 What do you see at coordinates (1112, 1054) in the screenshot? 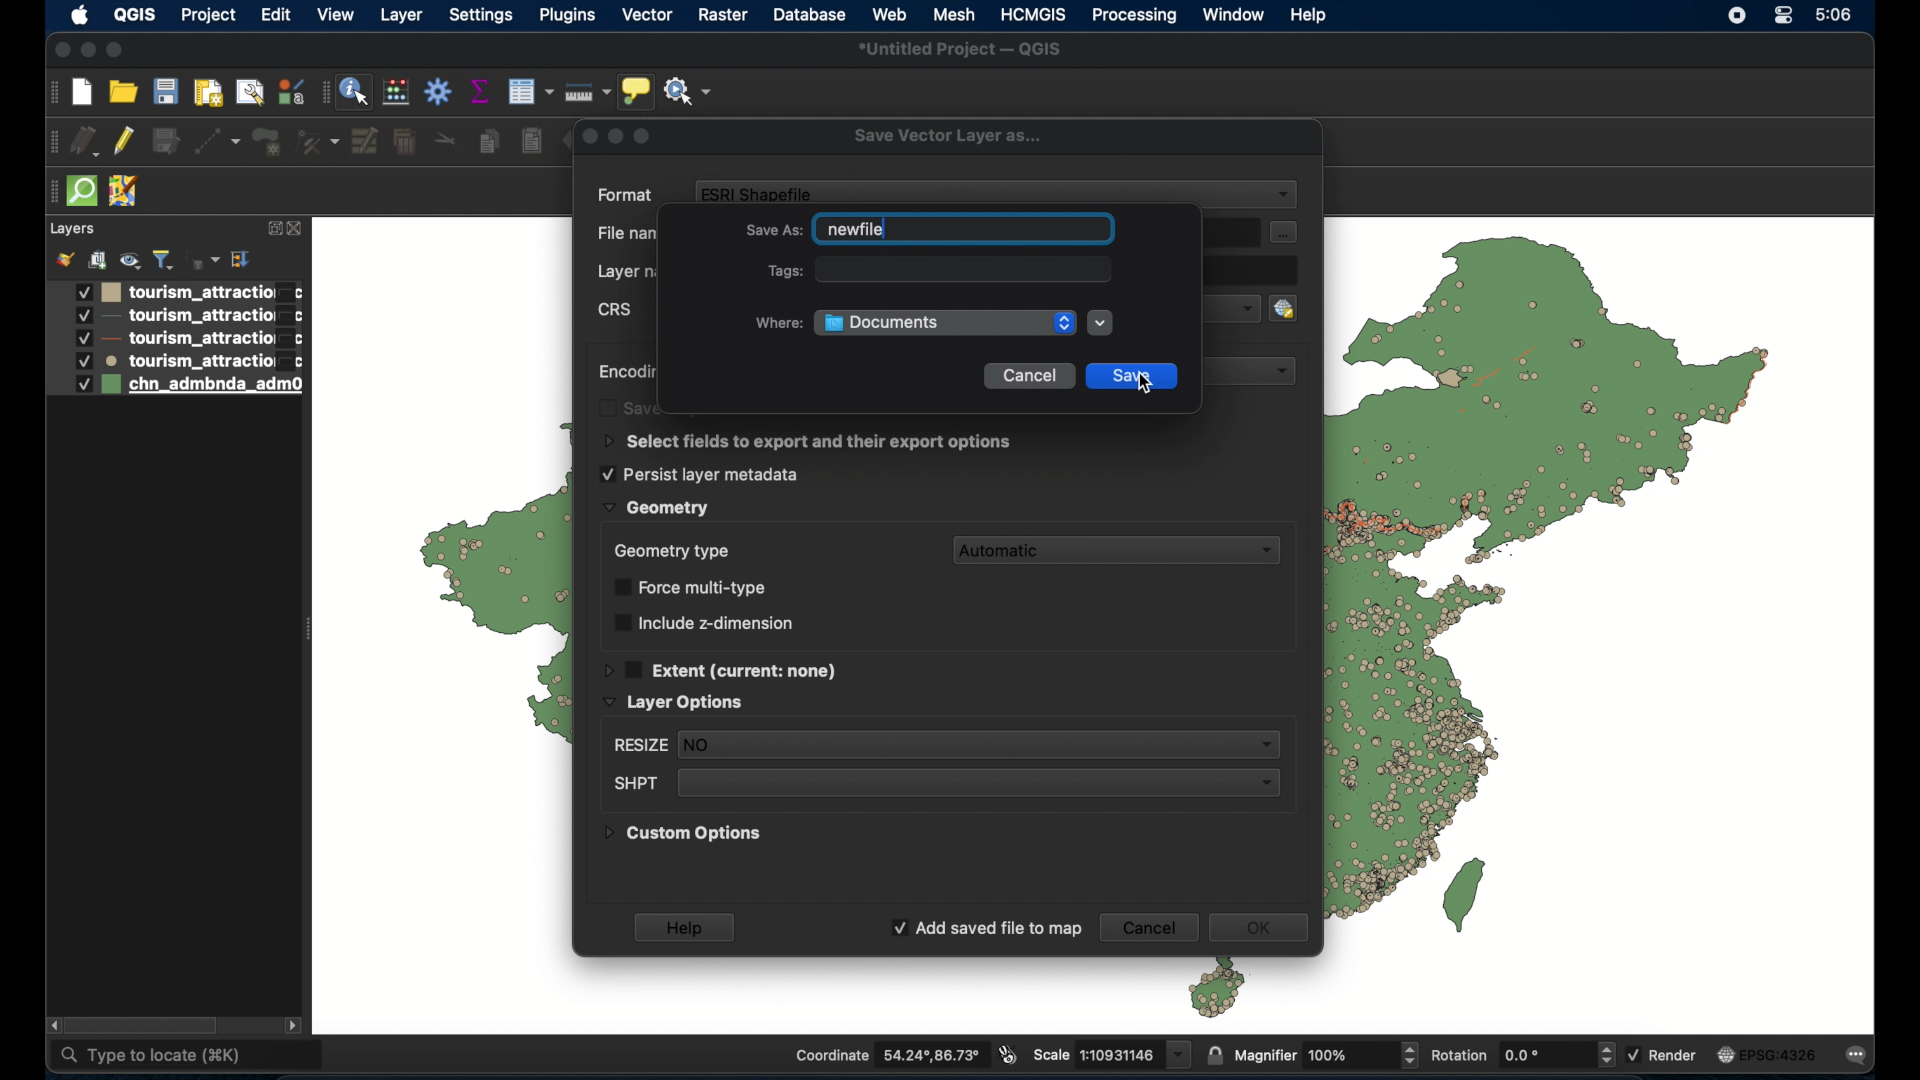
I see `scale` at bounding box center [1112, 1054].